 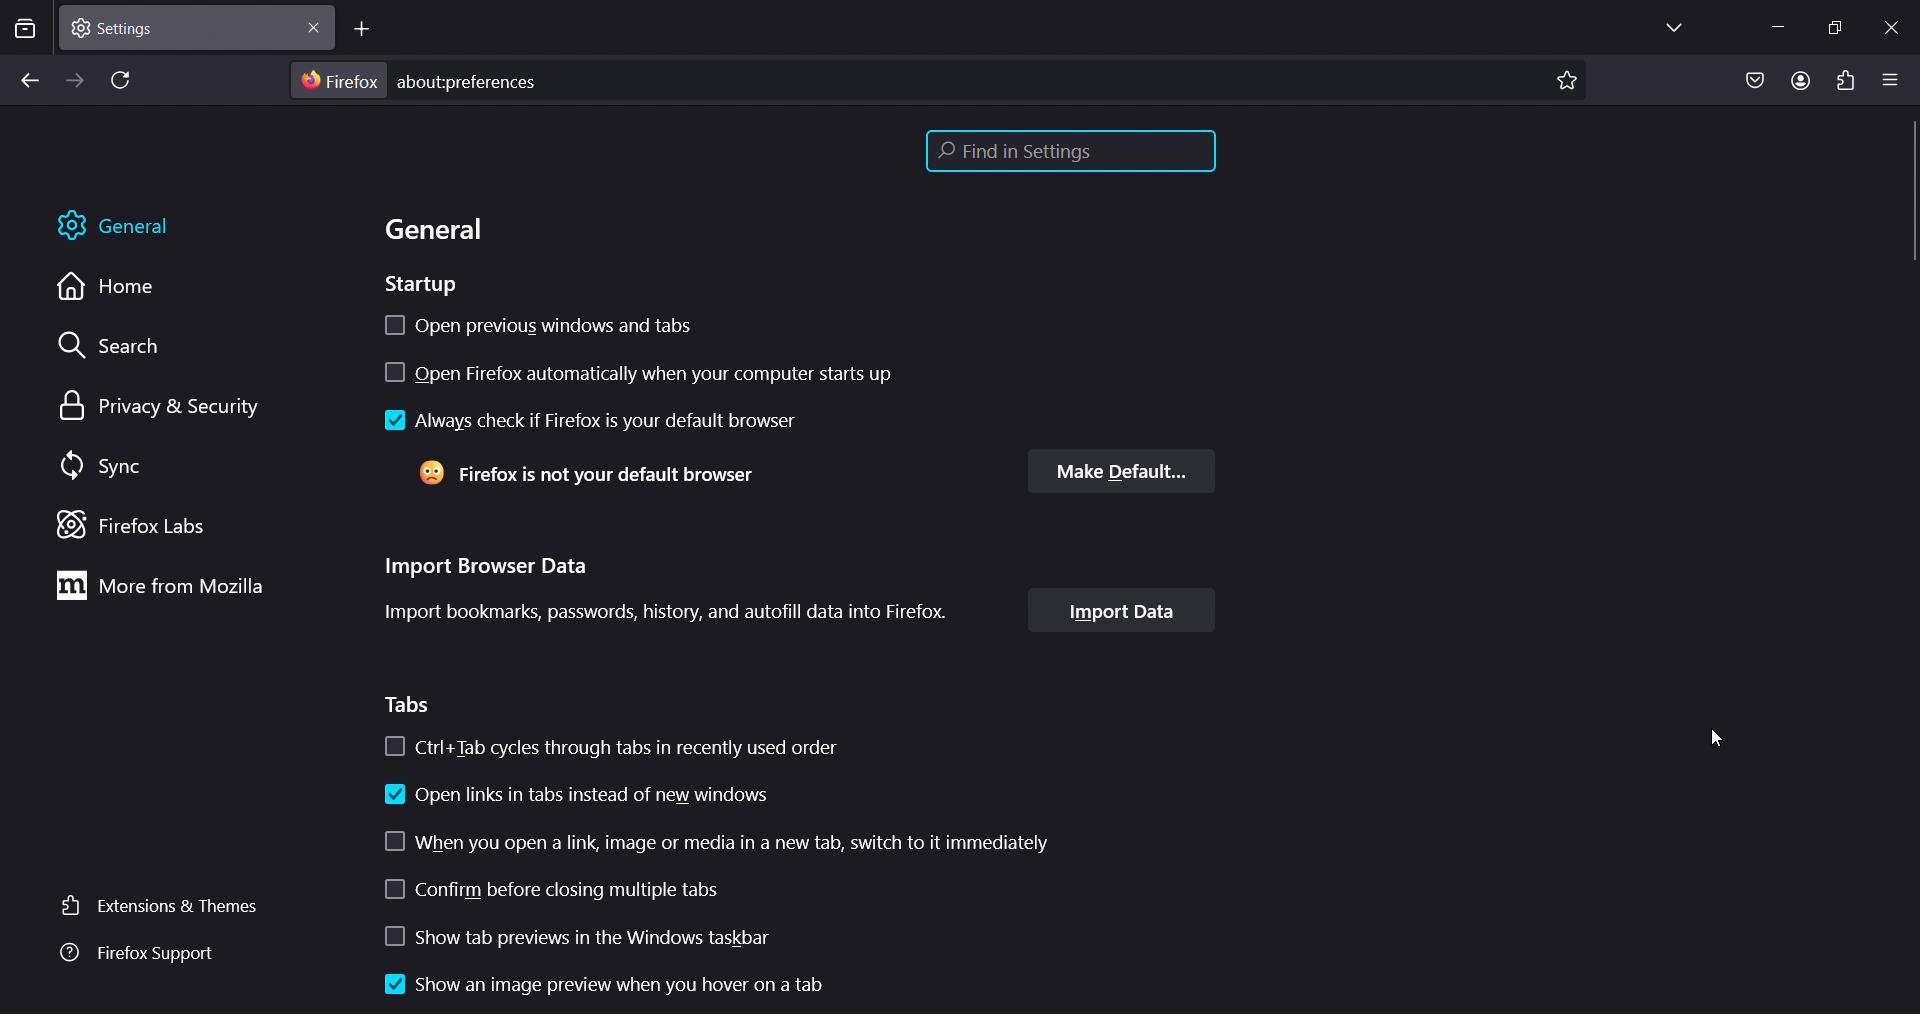 I want to click on open firefox automatically when computer starts up, so click(x=640, y=374).